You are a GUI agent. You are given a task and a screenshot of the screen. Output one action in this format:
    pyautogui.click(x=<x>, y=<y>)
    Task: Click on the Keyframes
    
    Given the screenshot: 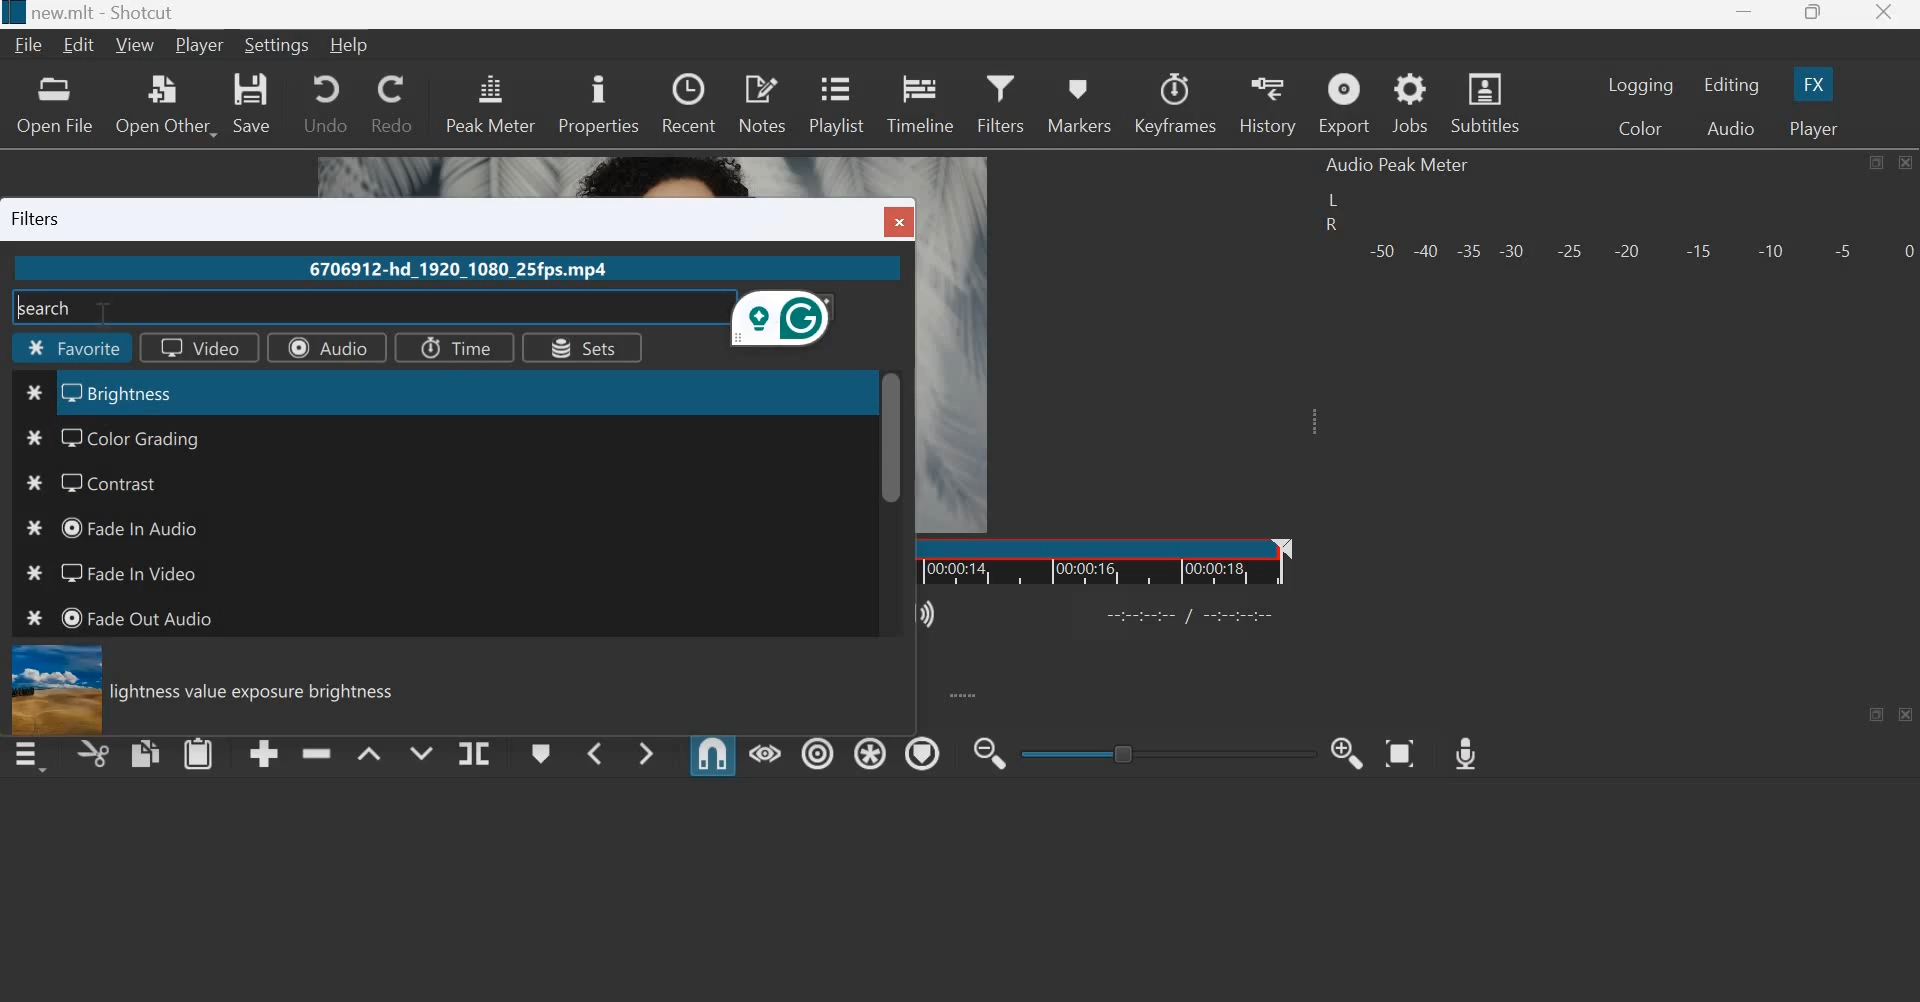 What is the action you would take?
    pyautogui.click(x=1176, y=103)
    